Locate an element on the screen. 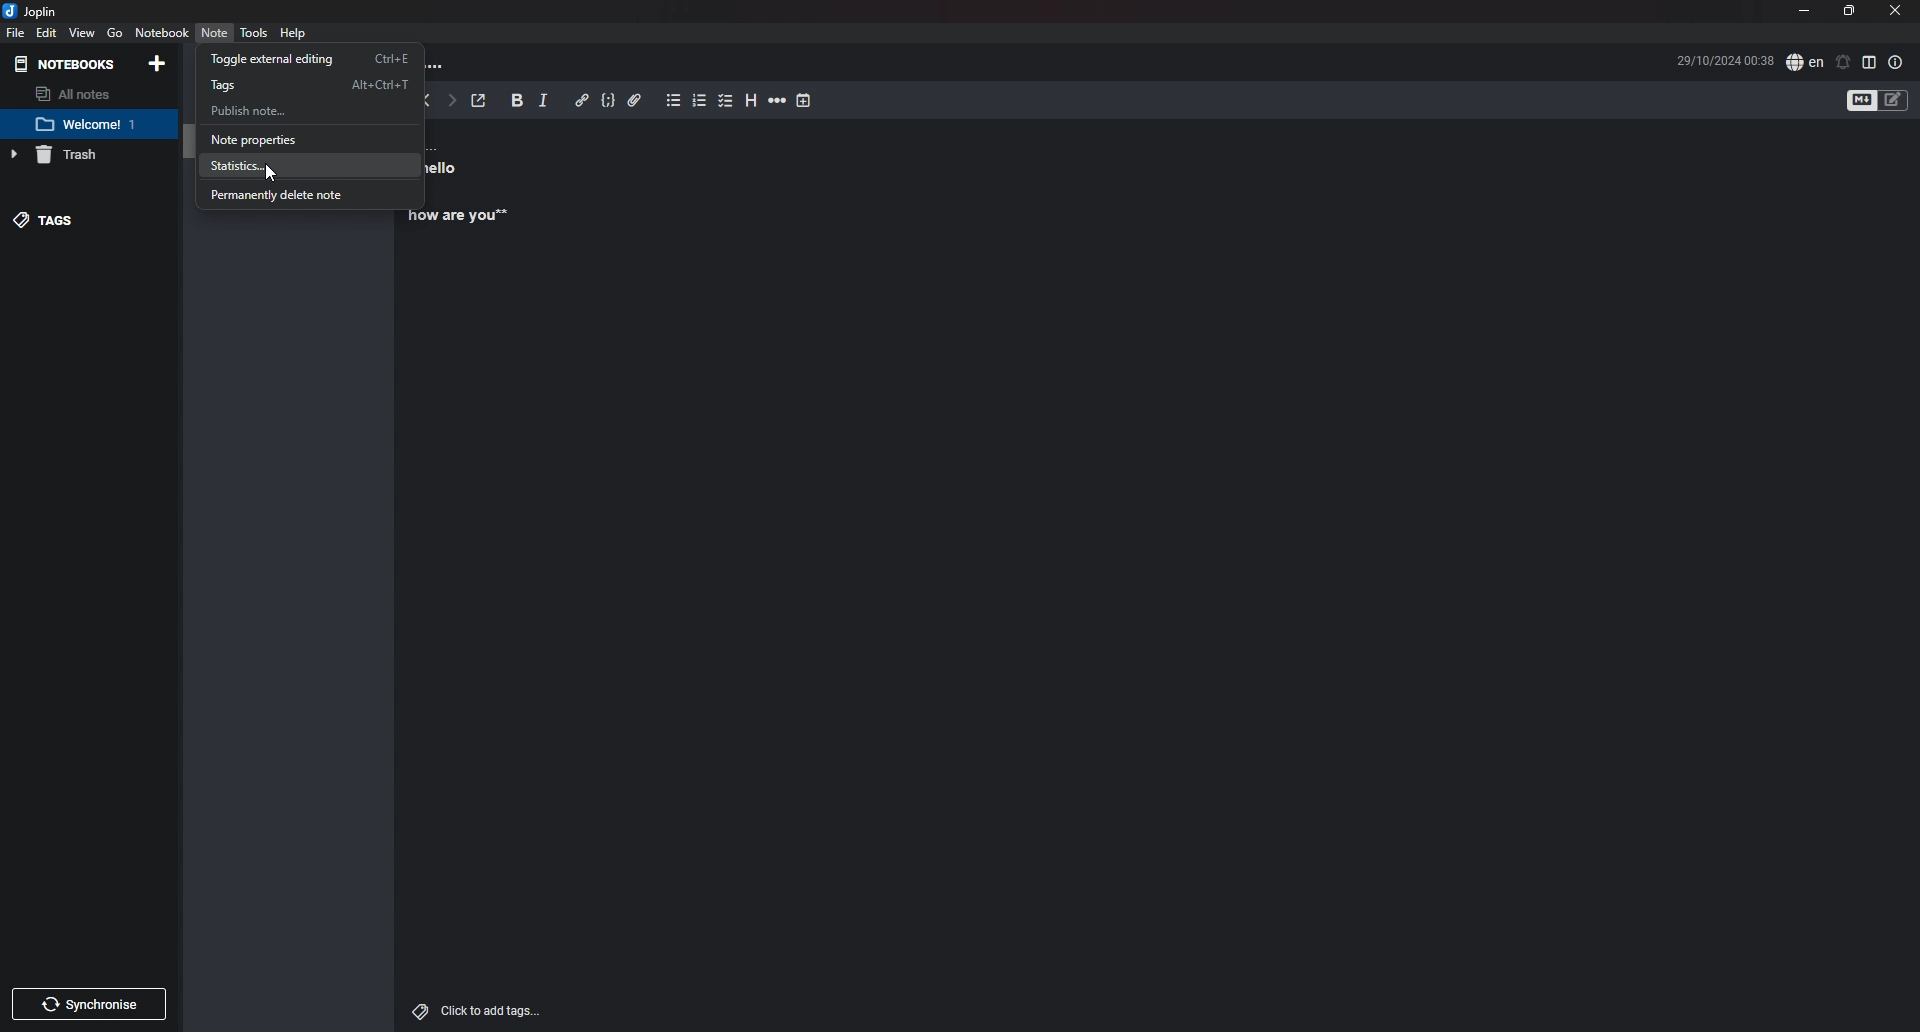 Image resolution: width=1920 pixels, height=1032 pixels. note is located at coordinates (87, 124).